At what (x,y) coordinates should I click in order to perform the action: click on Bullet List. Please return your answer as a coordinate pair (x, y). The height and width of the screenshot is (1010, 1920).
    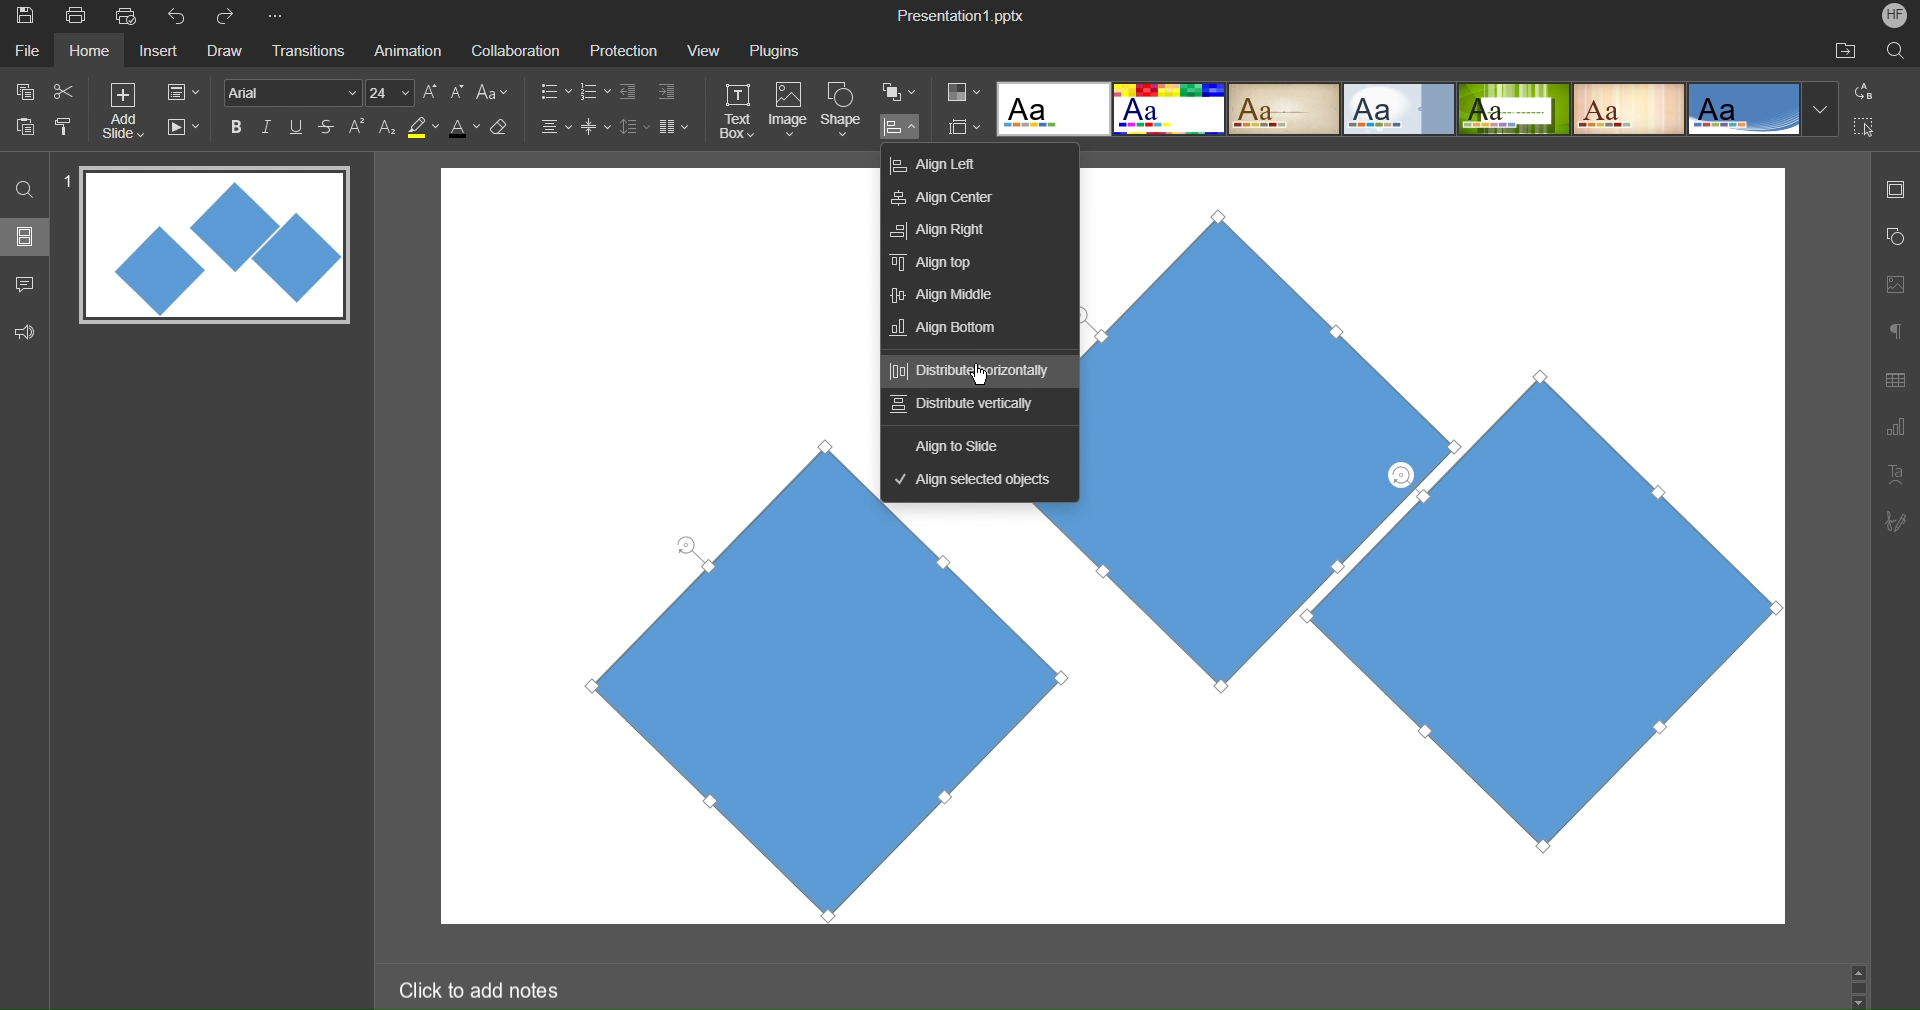
    Looking at the image, I should click on (554, 93).